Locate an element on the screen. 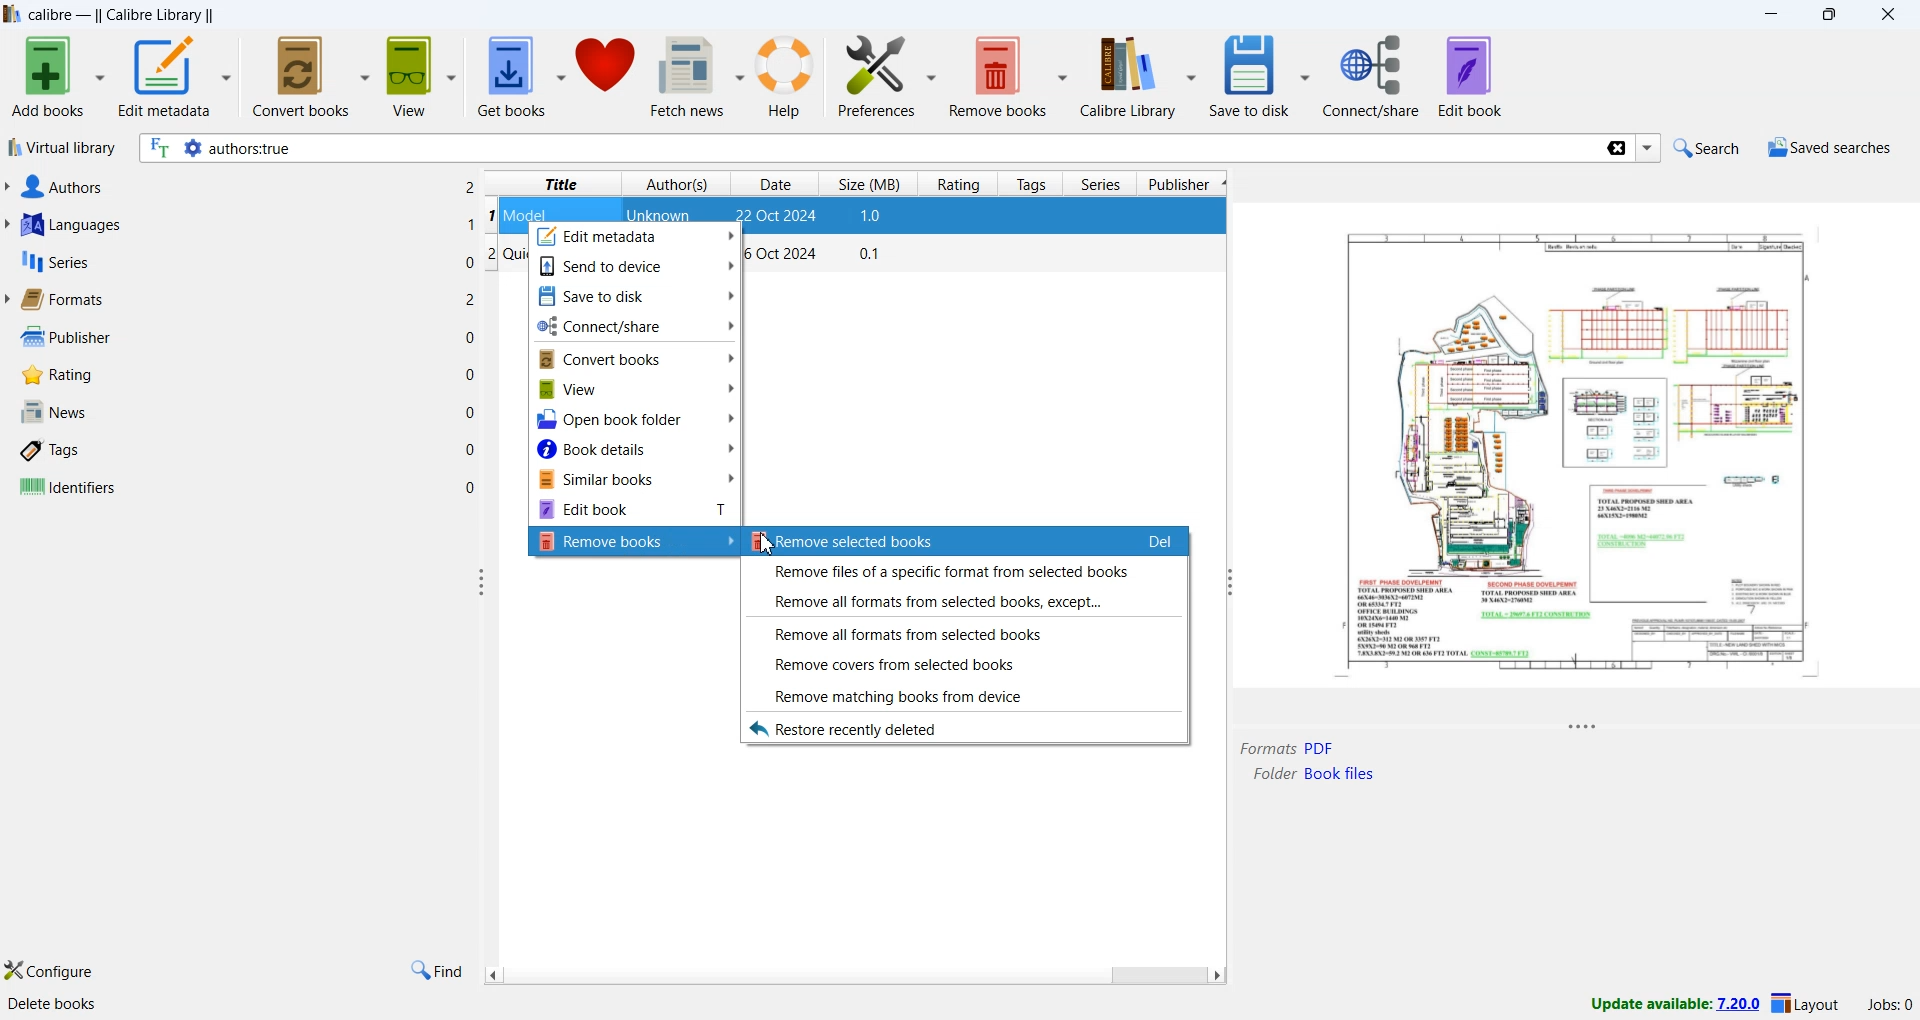  Remove covers from selected books is located at coordinates (966, 665).